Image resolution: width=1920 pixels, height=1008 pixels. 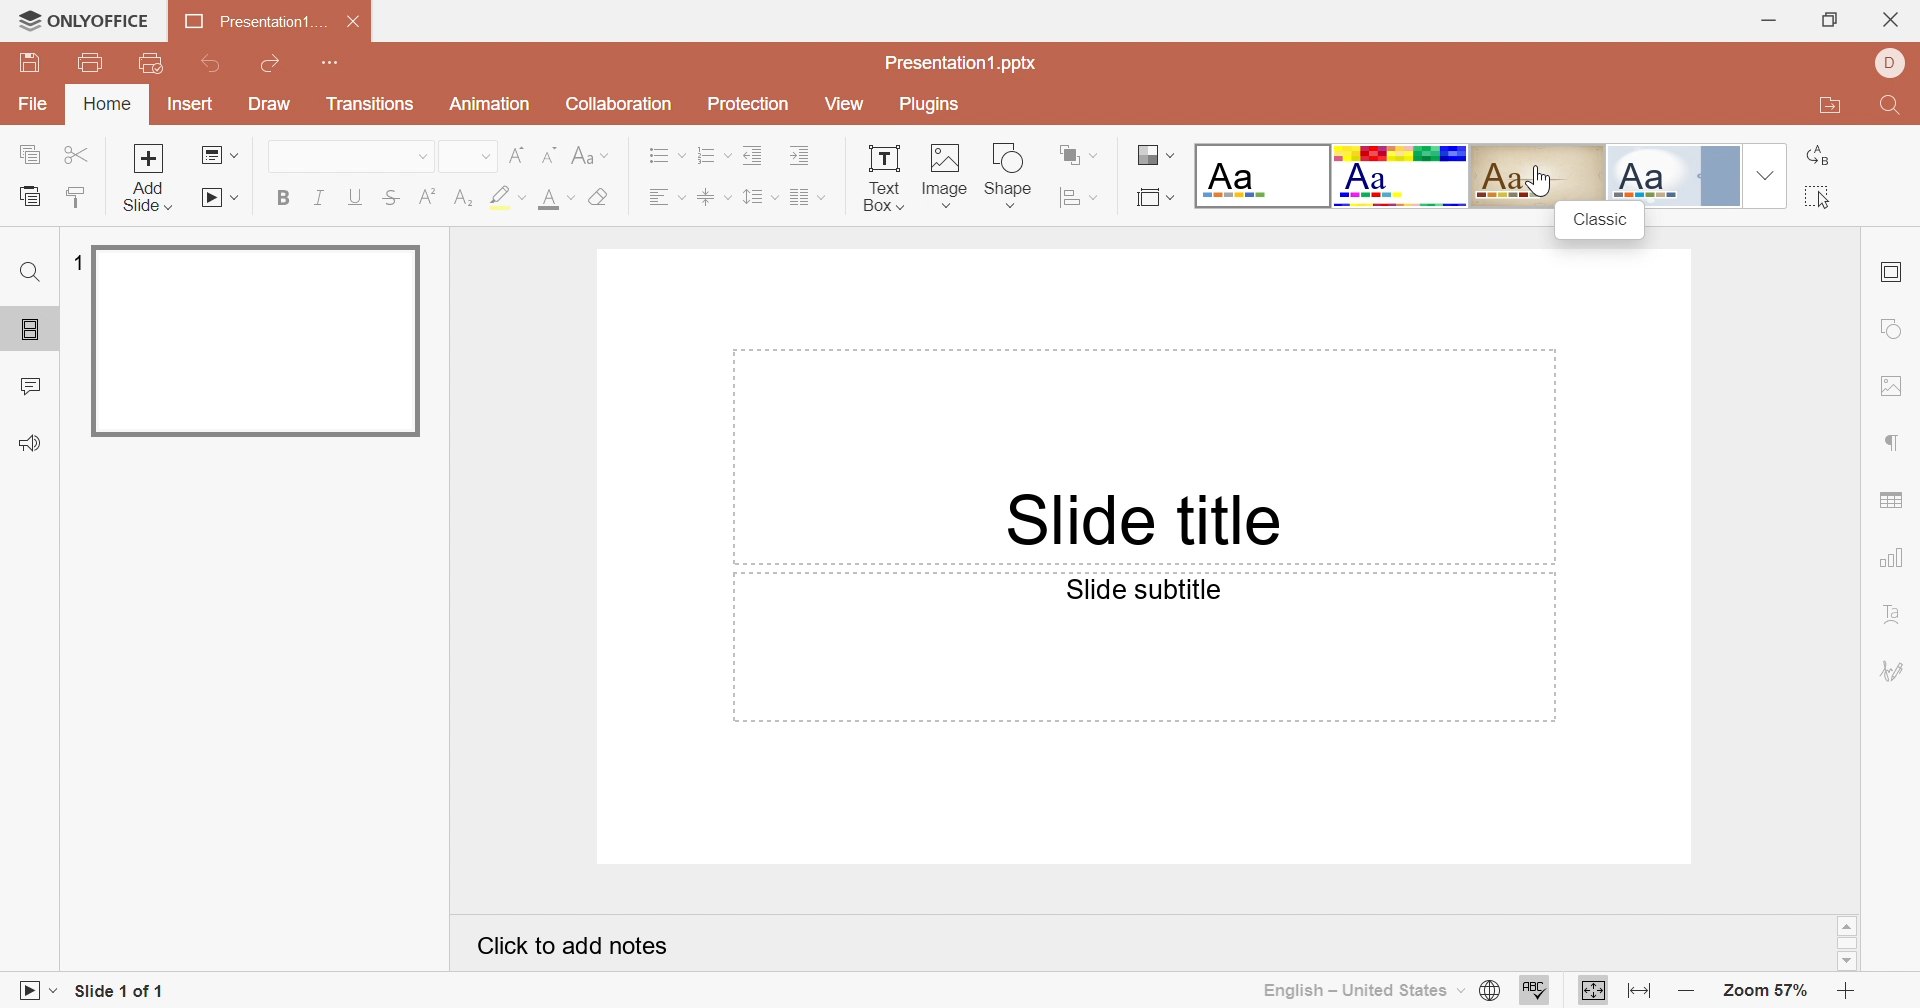 I want to click on Zoom in, so click(x=1853, y=994).